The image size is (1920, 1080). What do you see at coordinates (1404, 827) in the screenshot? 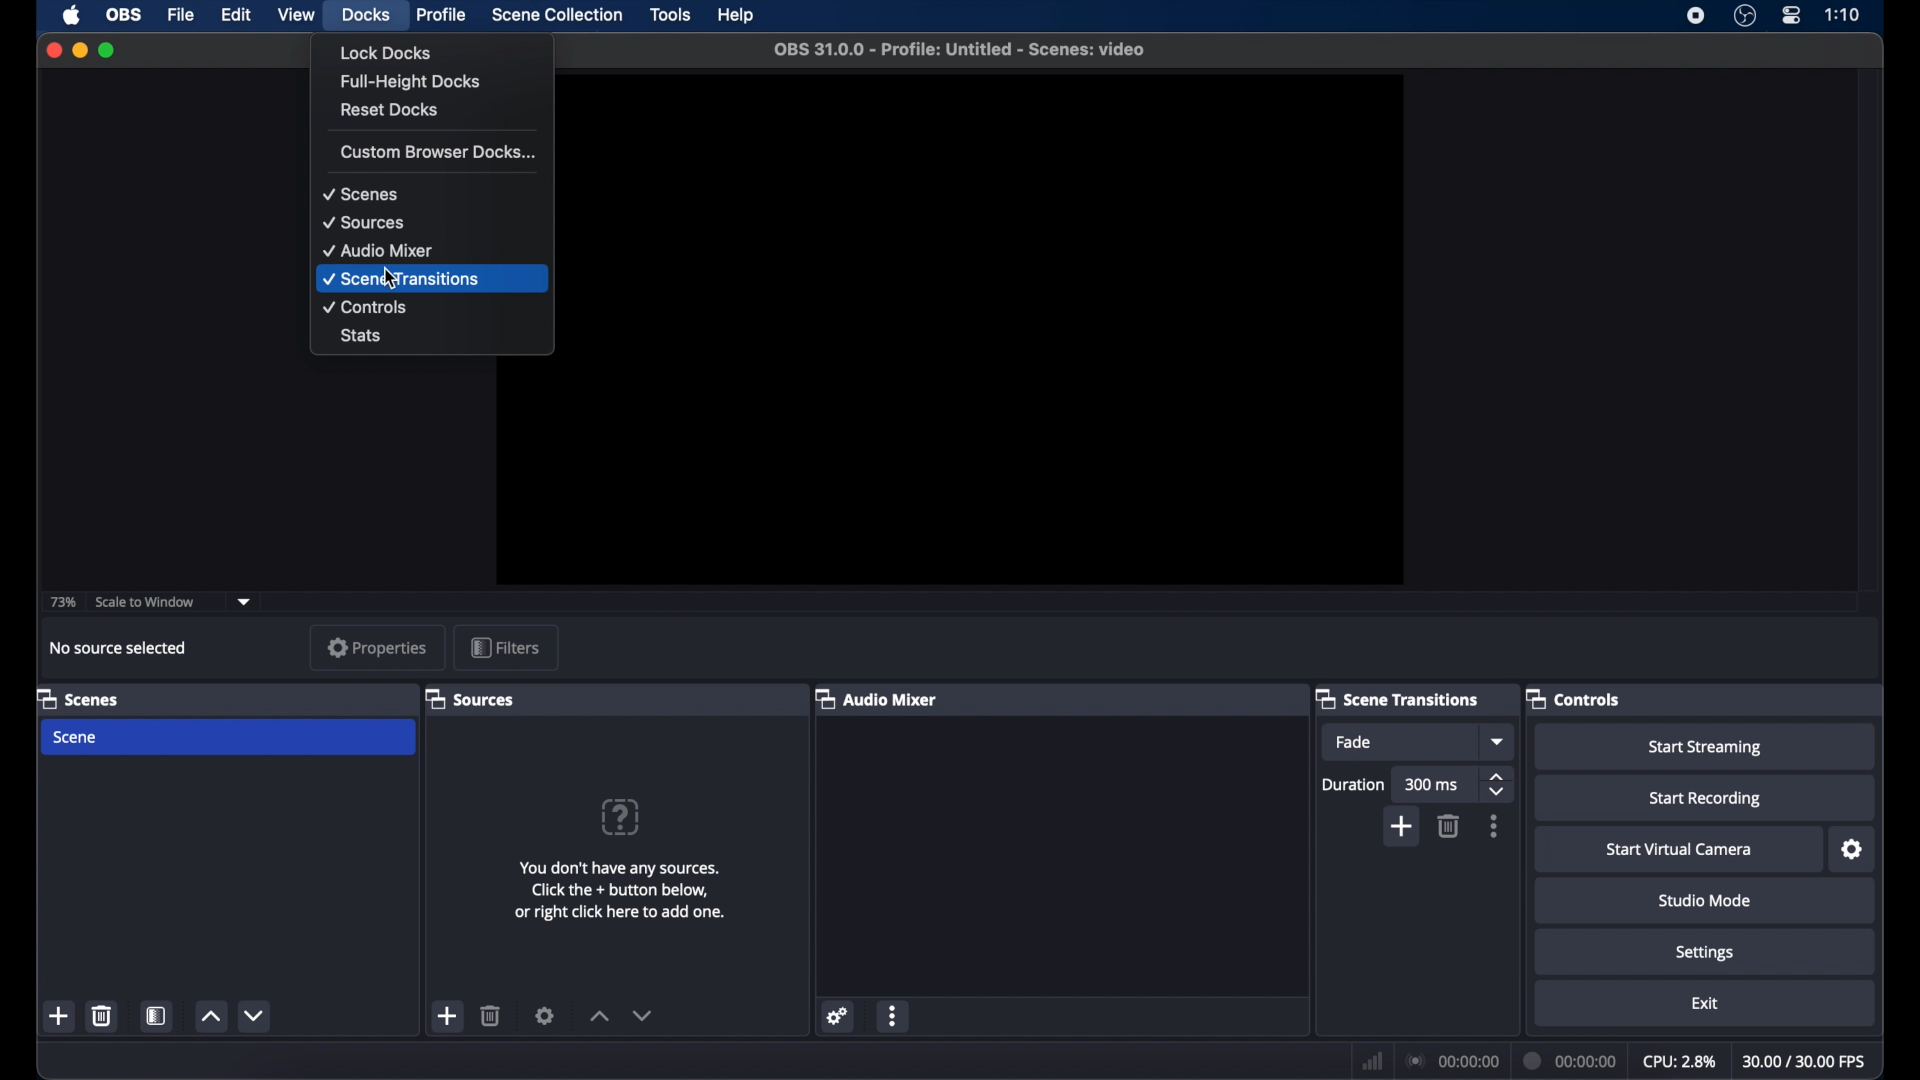
I see `add` at bounding box center [1404, 827].